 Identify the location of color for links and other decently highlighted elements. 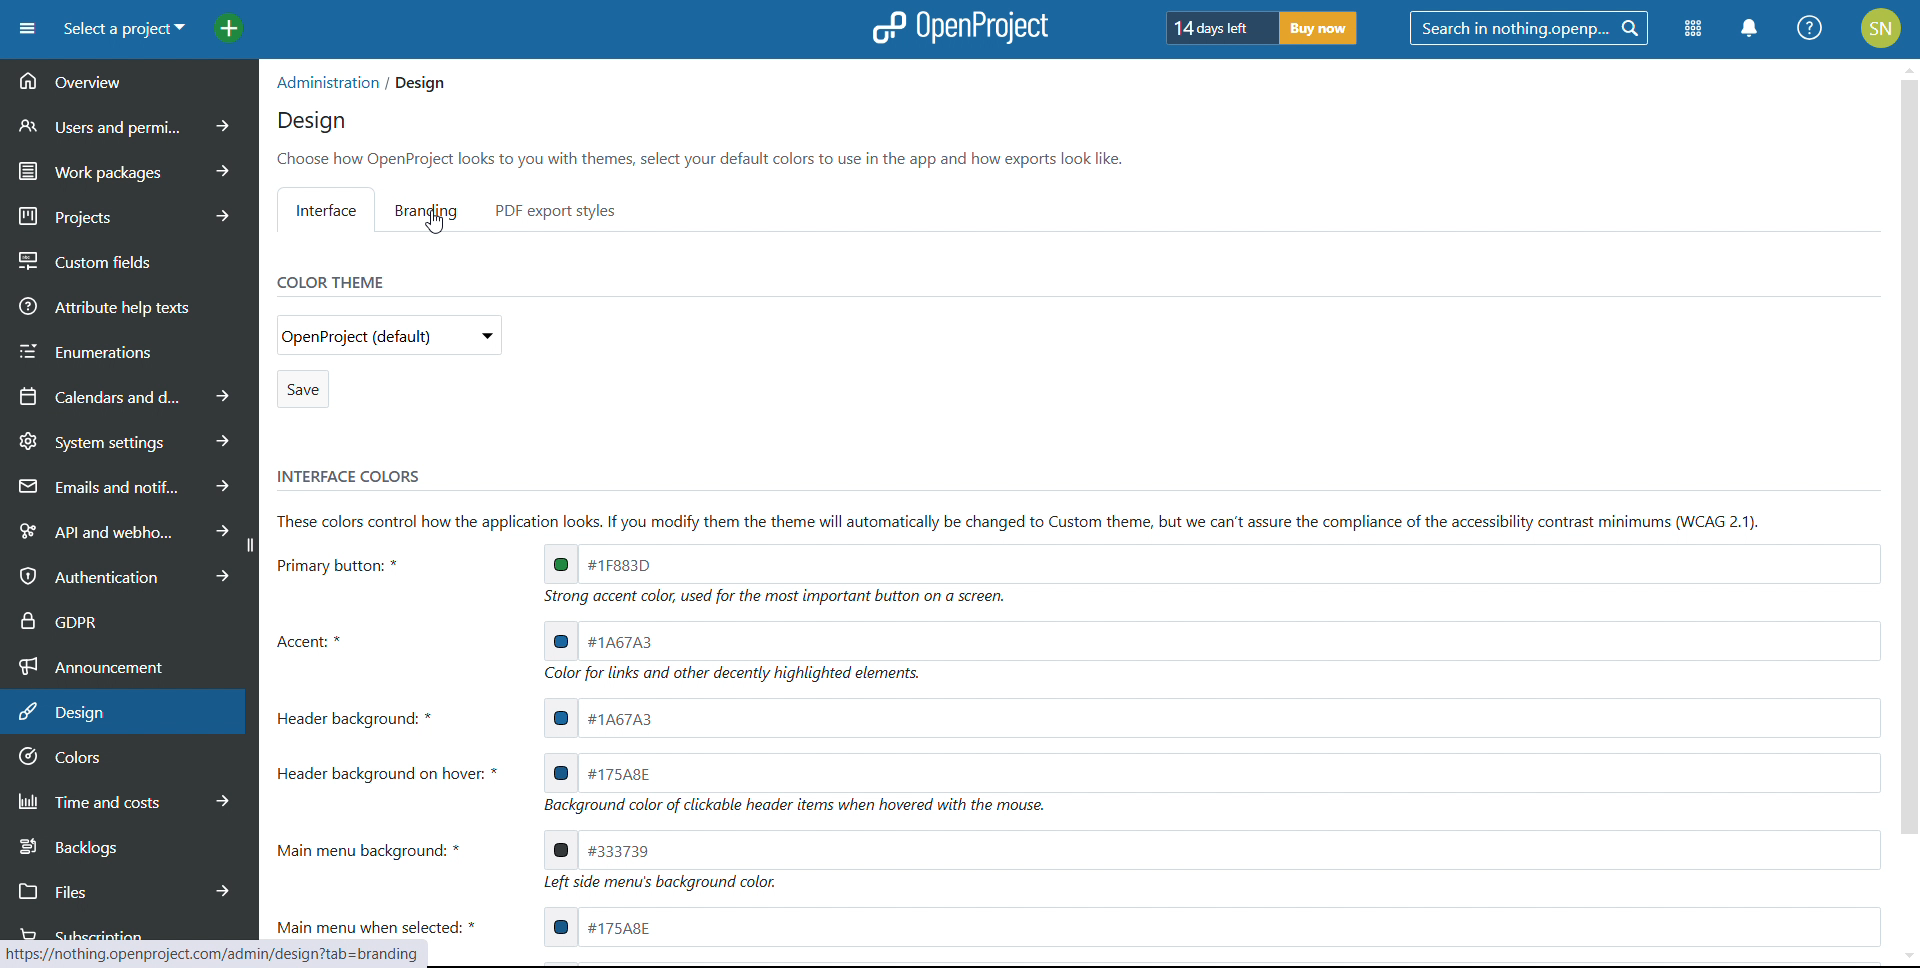
(738, 676).